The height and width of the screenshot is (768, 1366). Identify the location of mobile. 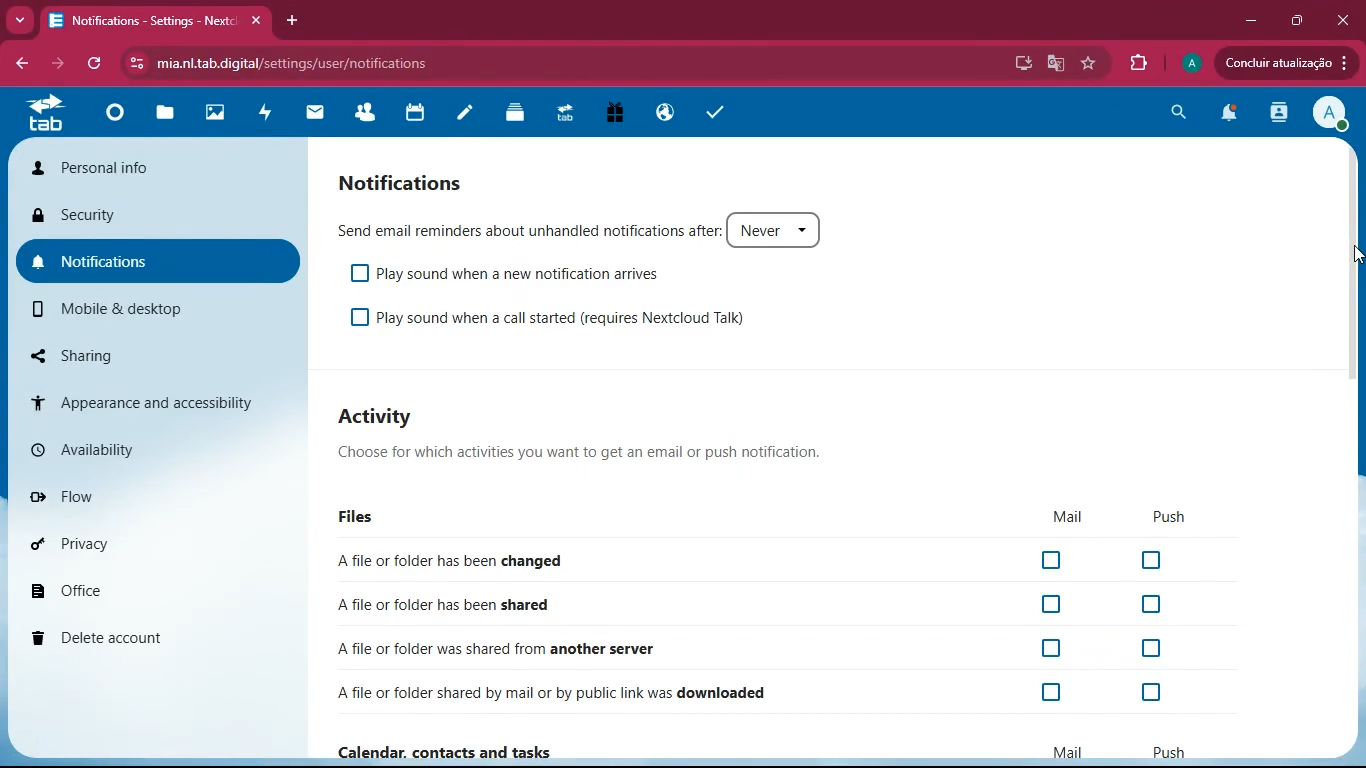
(142, 310).